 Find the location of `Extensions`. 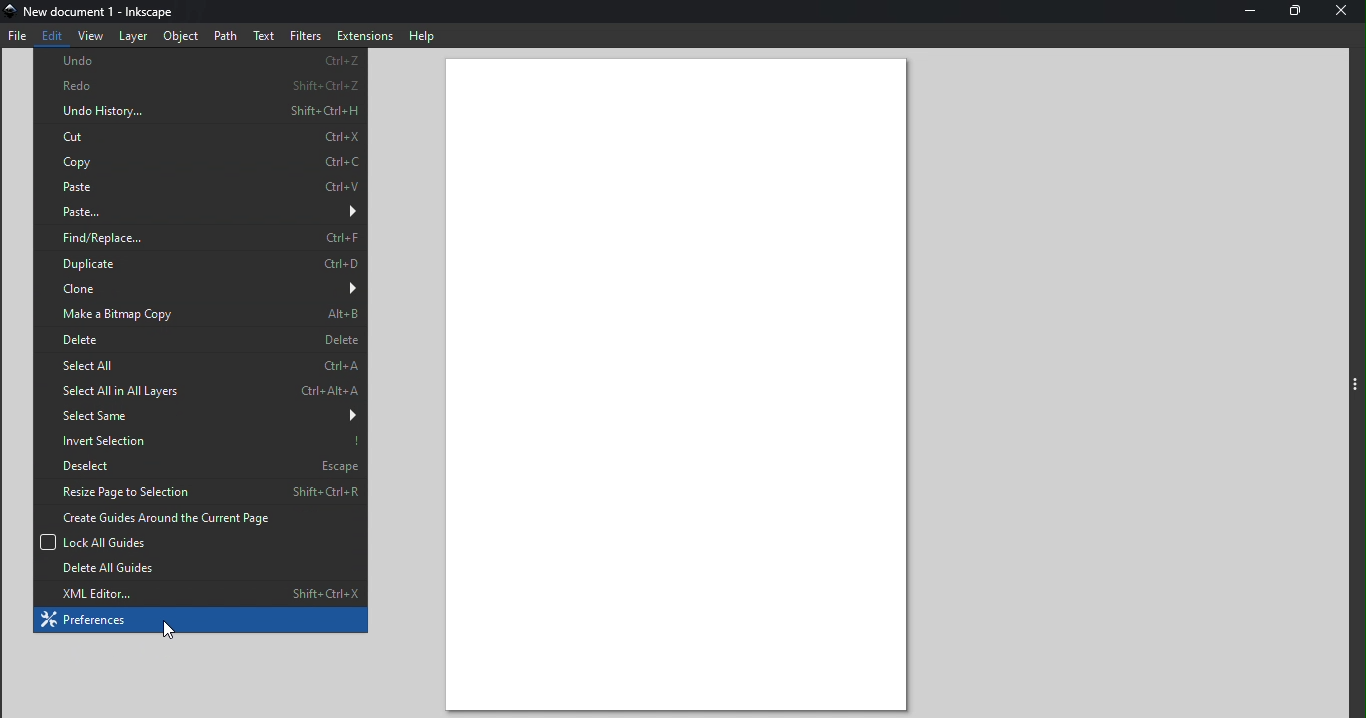

Extensions is located at coordinates (366, 35).